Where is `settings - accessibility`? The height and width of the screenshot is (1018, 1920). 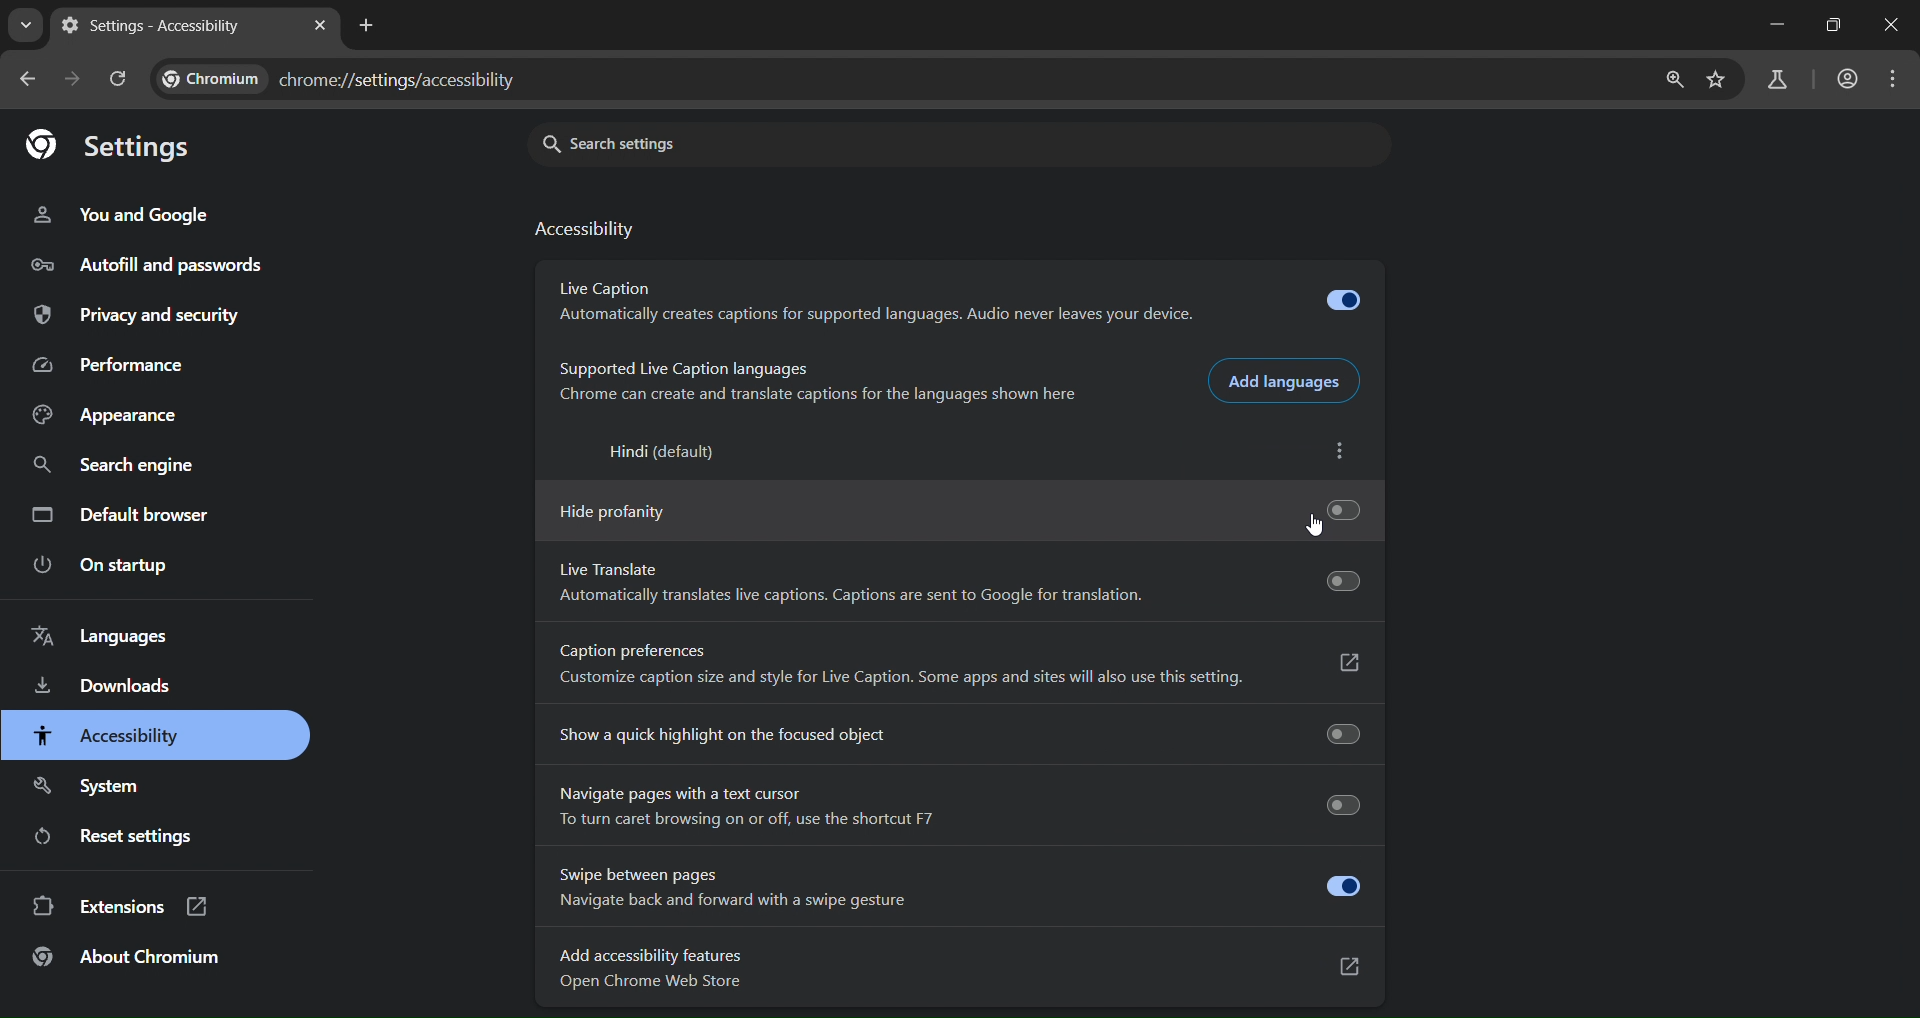 settings - accessibility is located at coordinates (167, 26).